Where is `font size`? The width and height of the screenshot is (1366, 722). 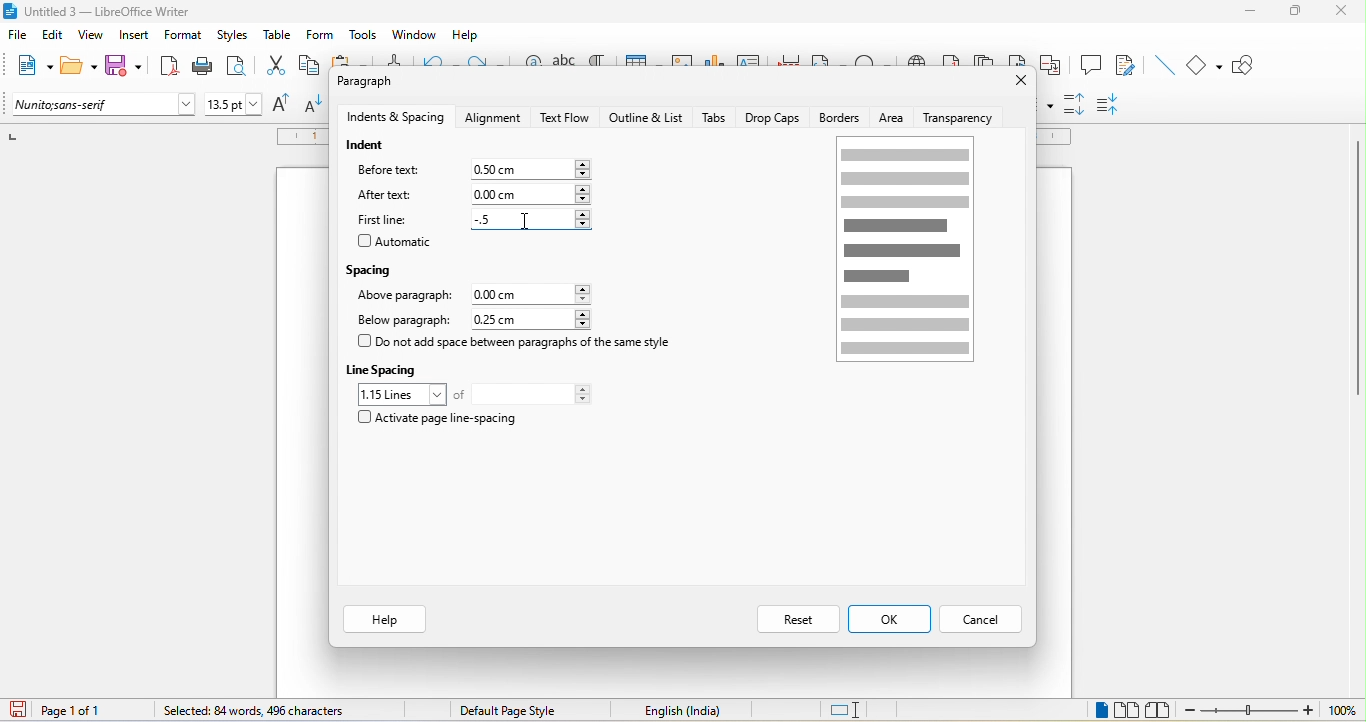 font size is located at coordinates (234, 105).